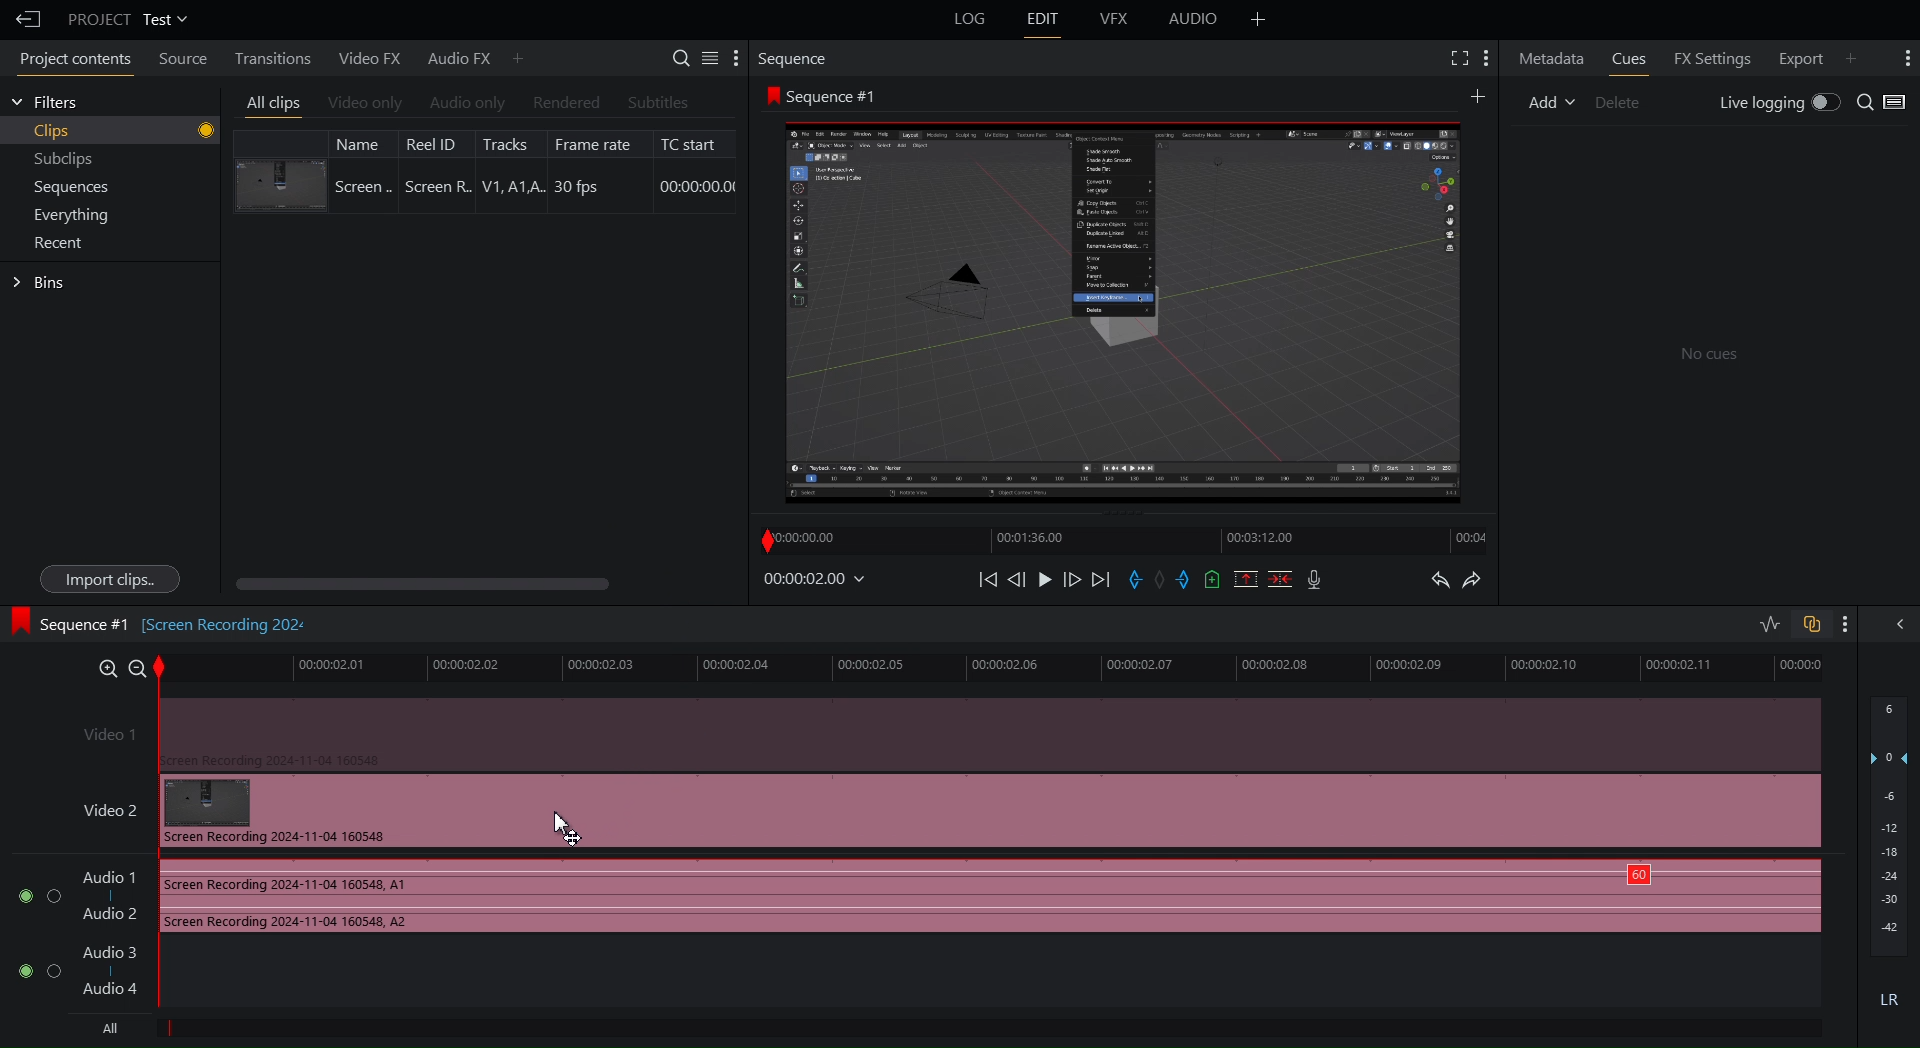 The image size is (1920, 1048). Describe the element at coordinates (126, 19) in the screenshot. I see `Project Test` at that location.